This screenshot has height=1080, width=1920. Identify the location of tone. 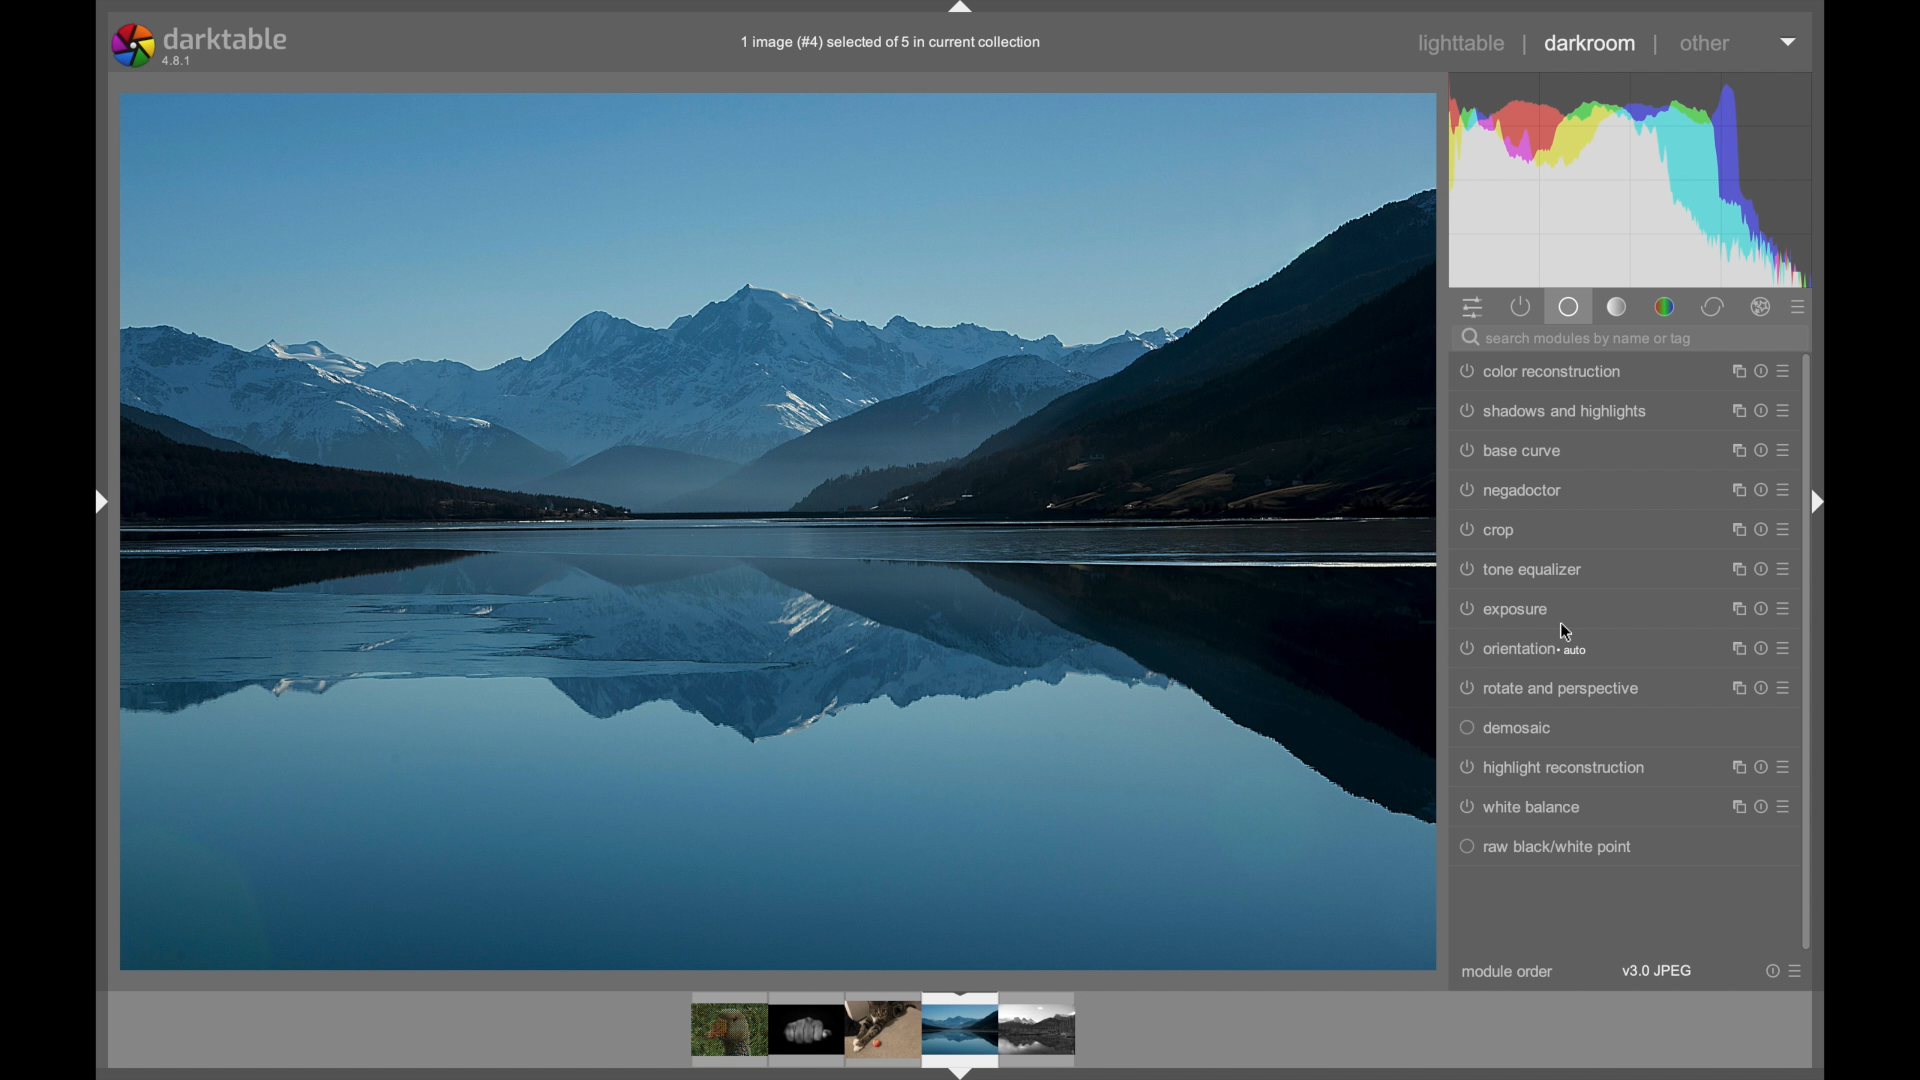
(1618, 307).